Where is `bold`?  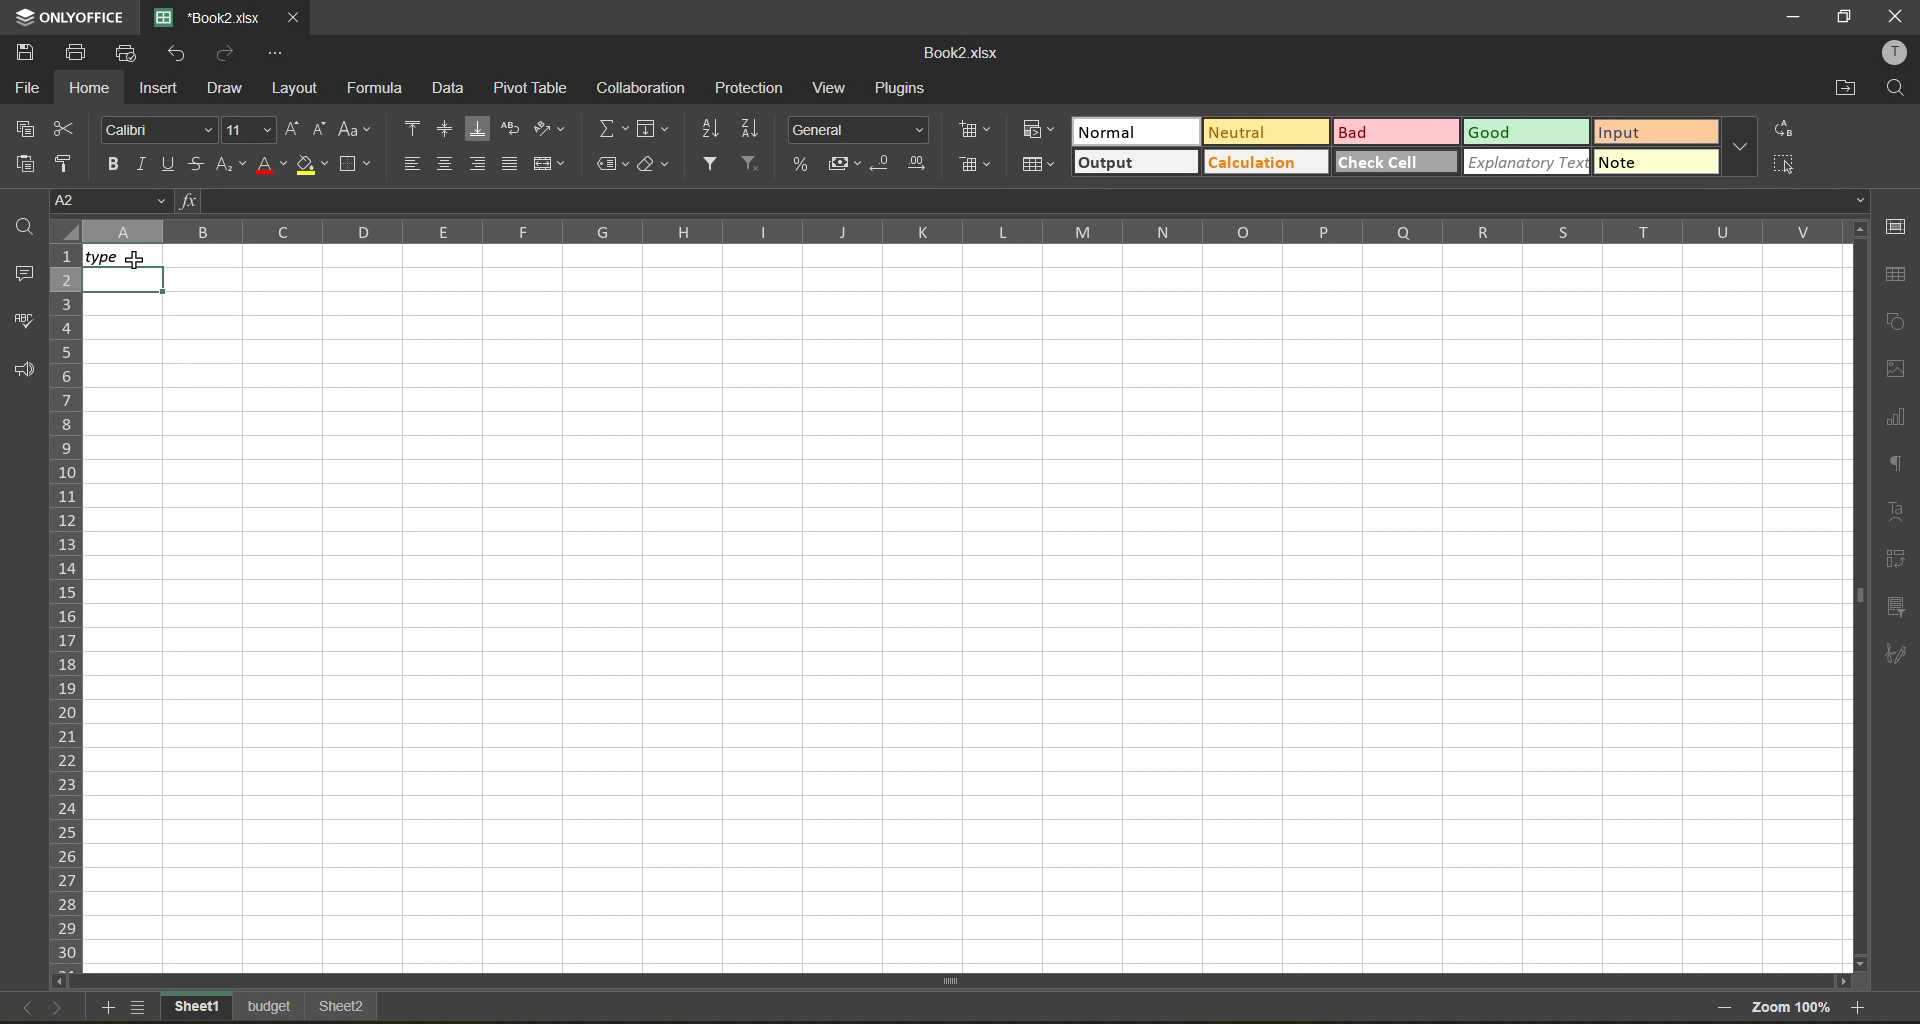 bold is located at coordinates (113, 165).